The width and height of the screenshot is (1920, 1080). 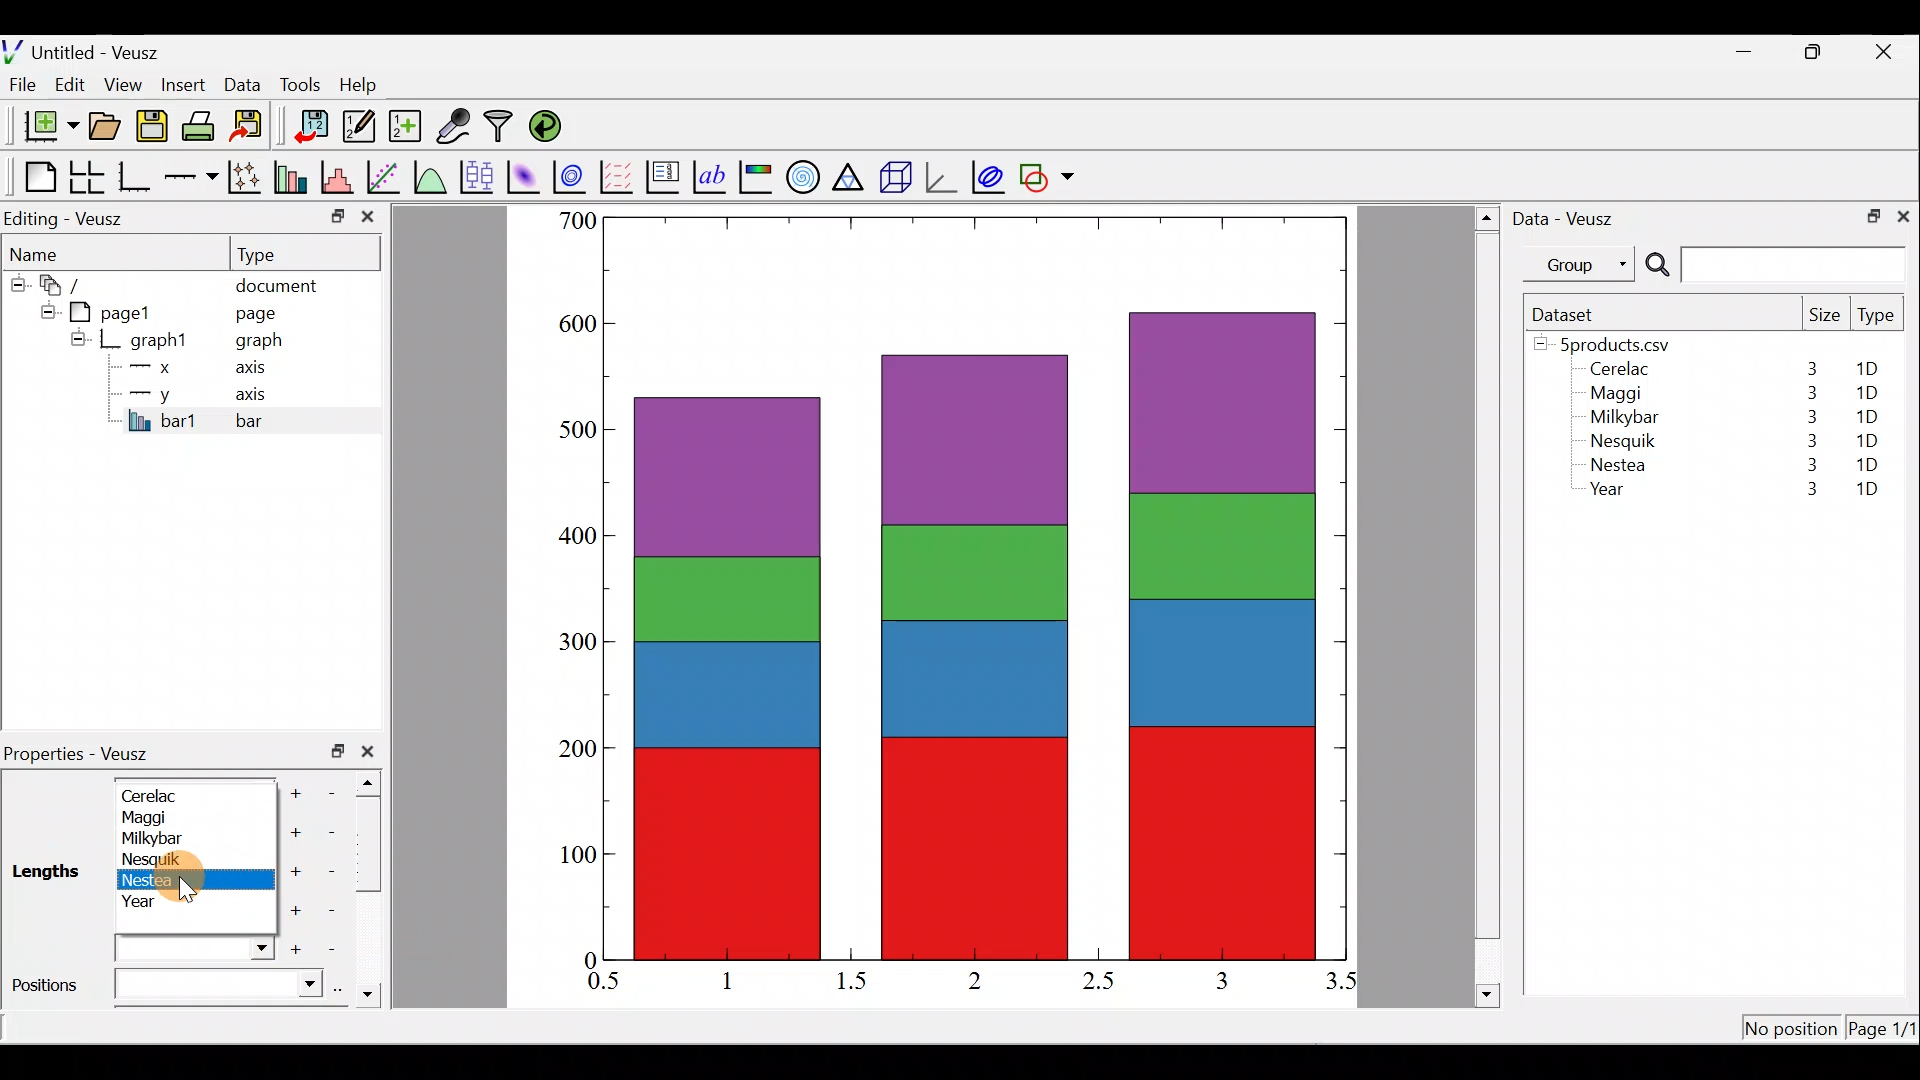 I want to click on Histogram of a dataset, so click(x=343, y=178).